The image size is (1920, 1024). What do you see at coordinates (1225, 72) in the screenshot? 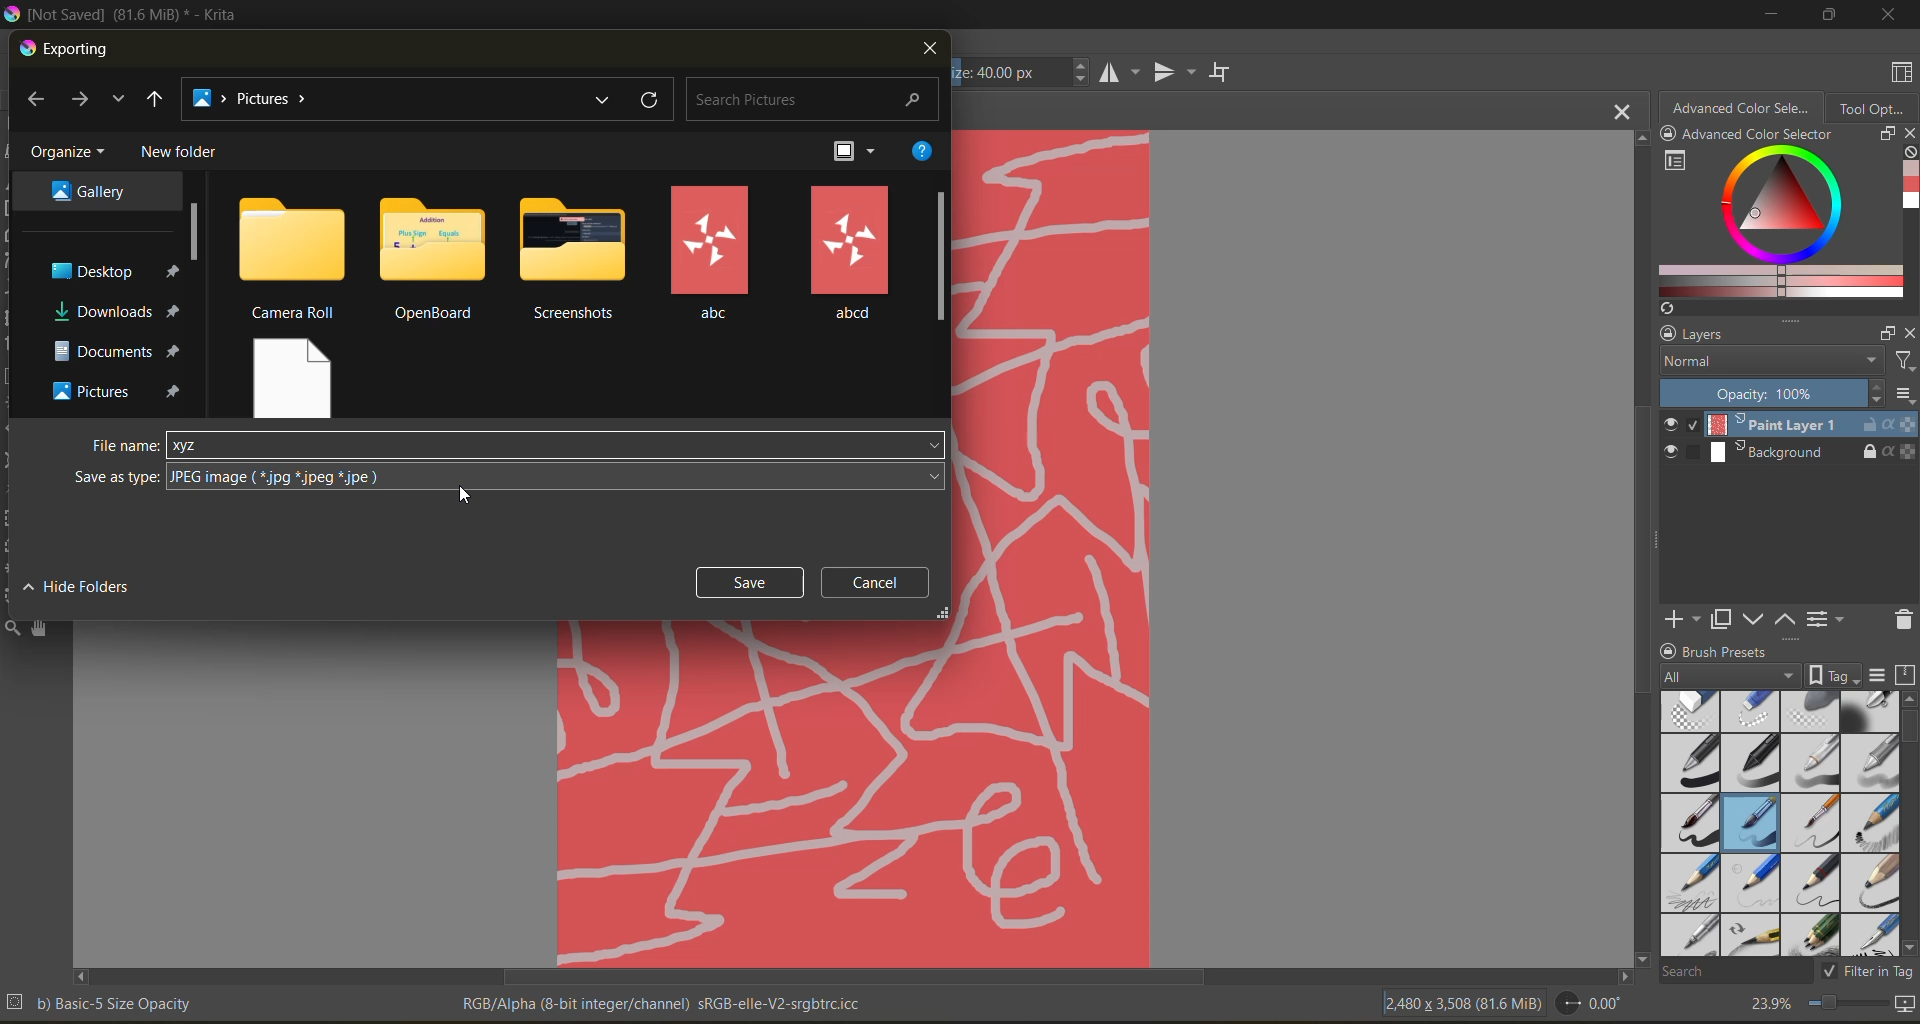
I see `wrap around mode` at bounding box center [1225, 72].